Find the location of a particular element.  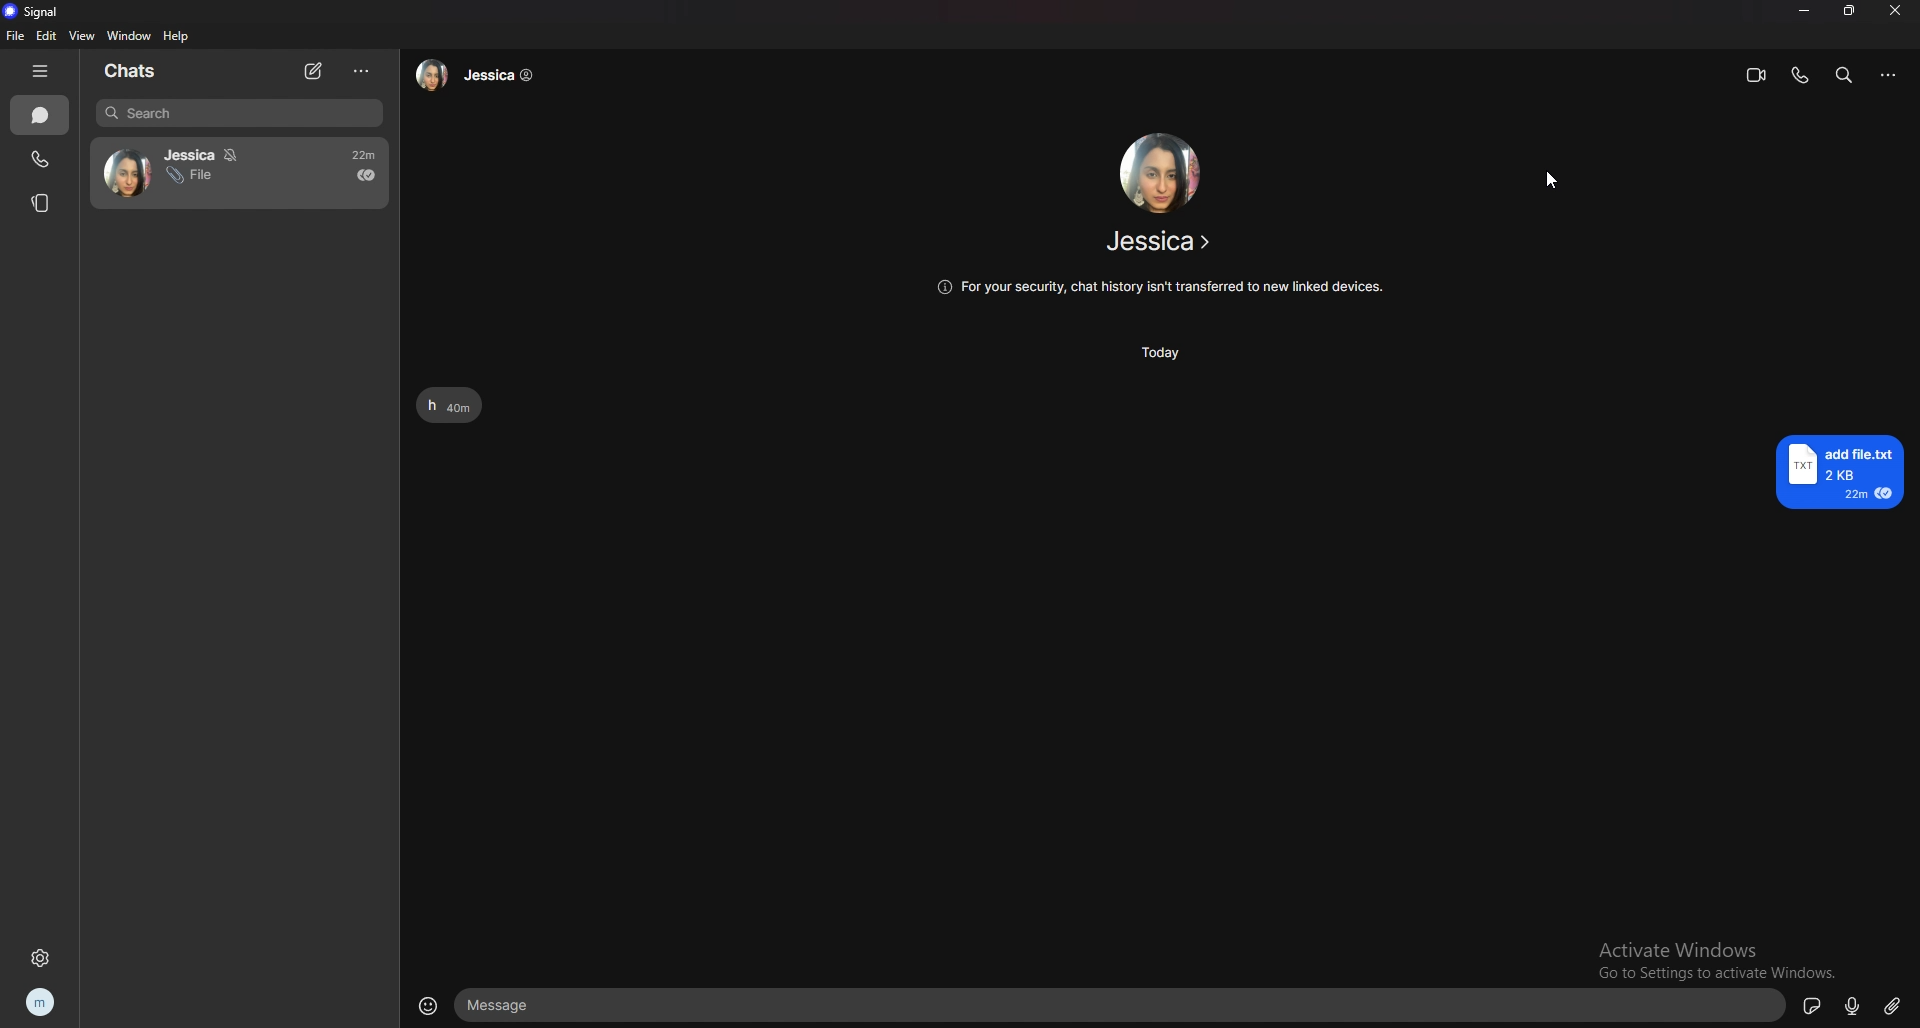

friend image is located at coordinates (1158, 171).